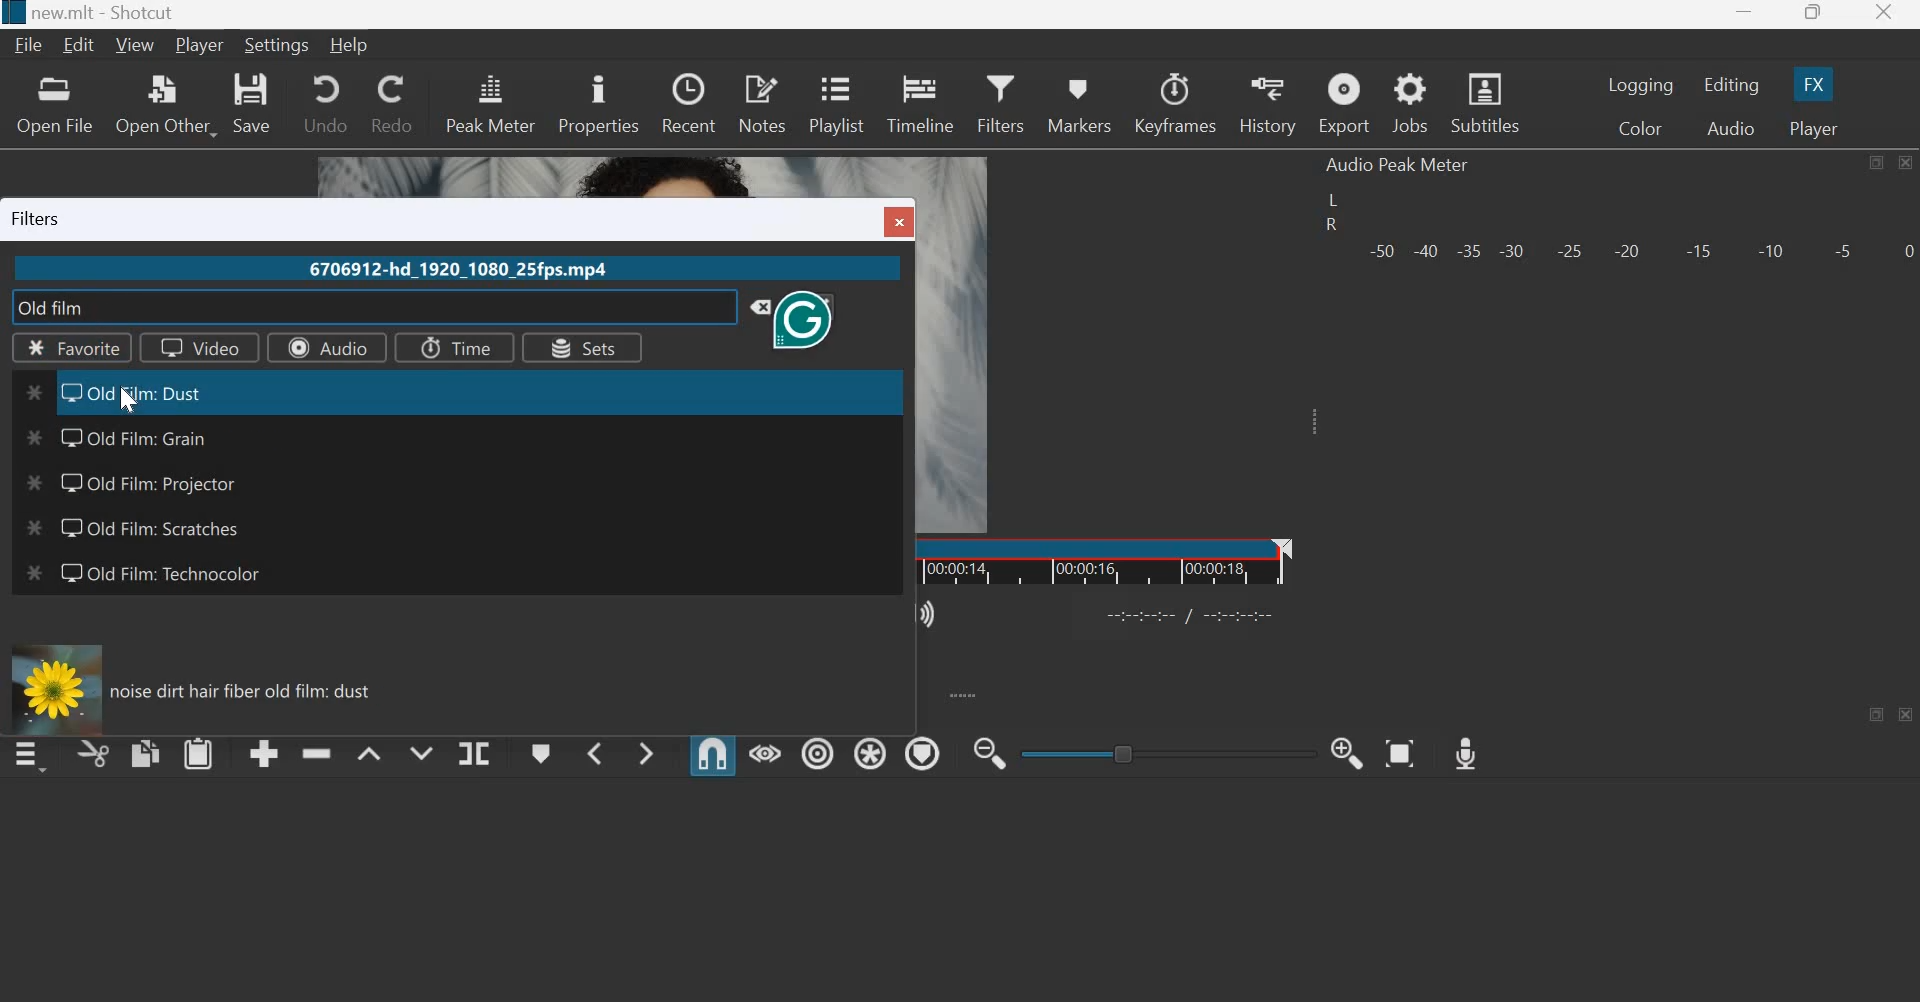  Describe the element at coordinates (451, 346) in the screenshot. I see `Time` at that location.